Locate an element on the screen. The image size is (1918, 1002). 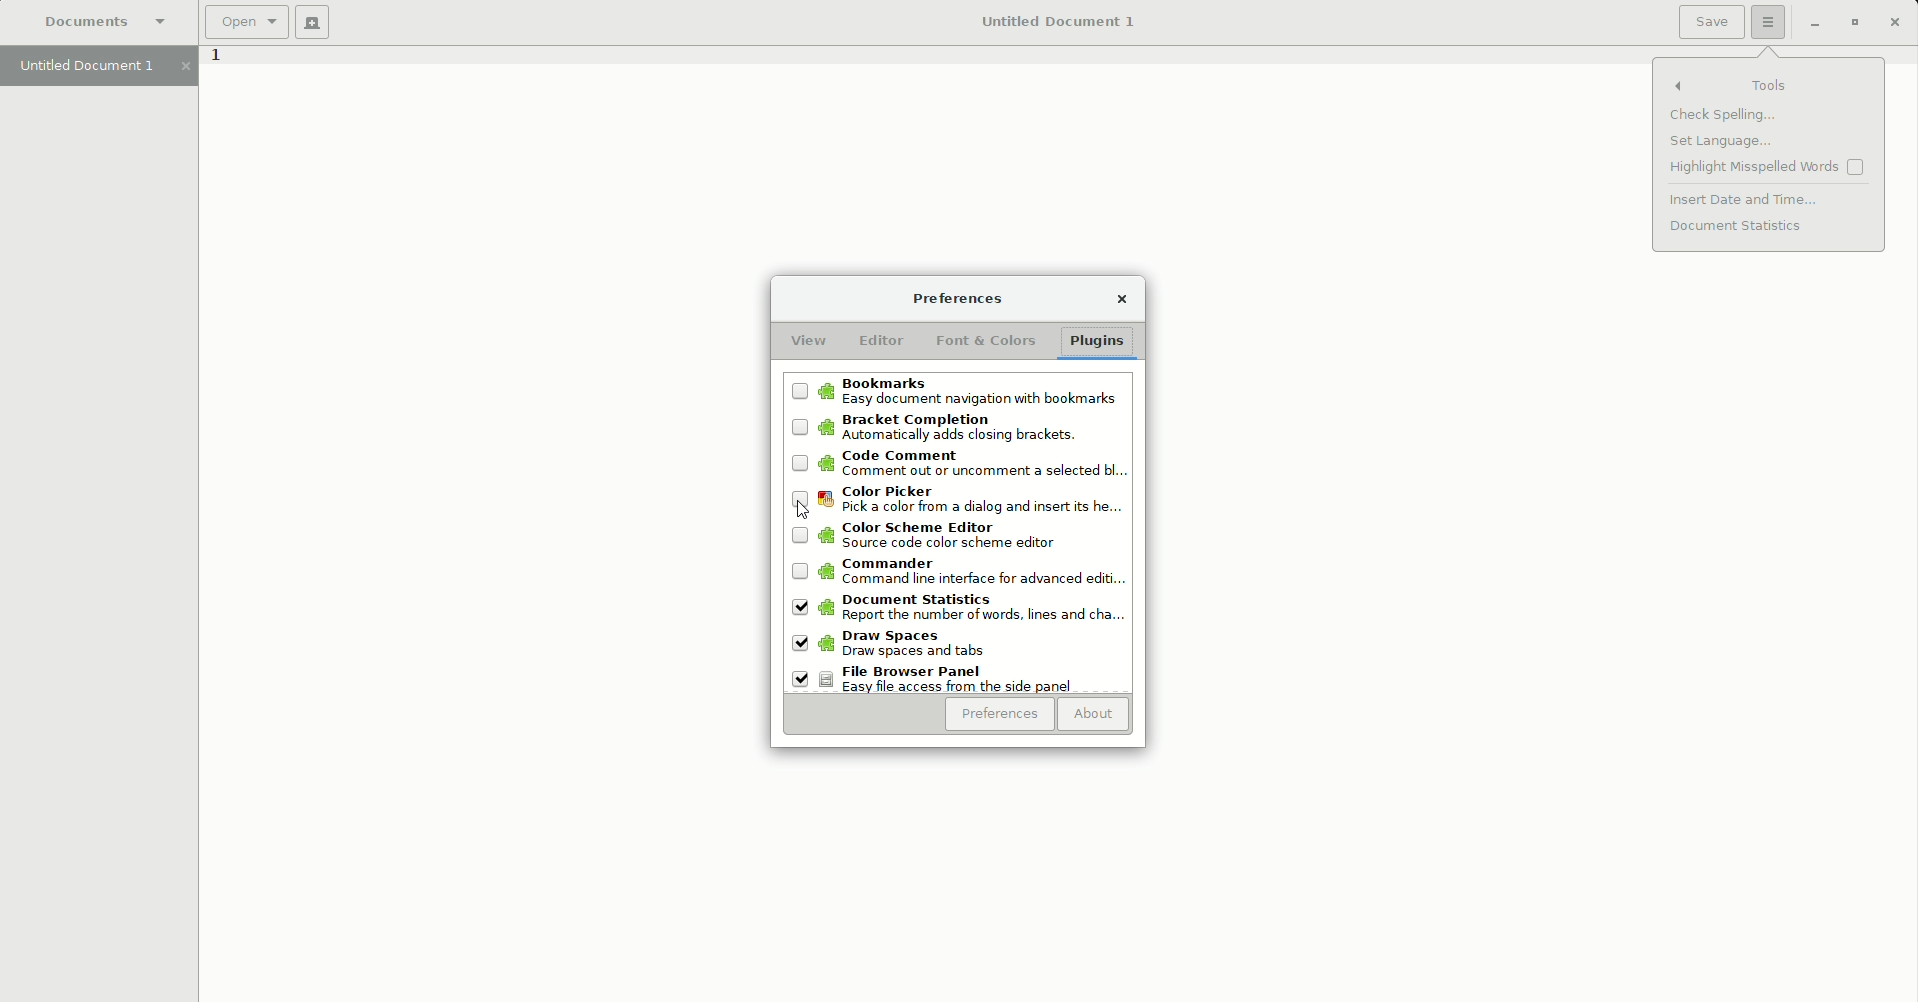
Document statistics is located at coordinates (1739, 227).